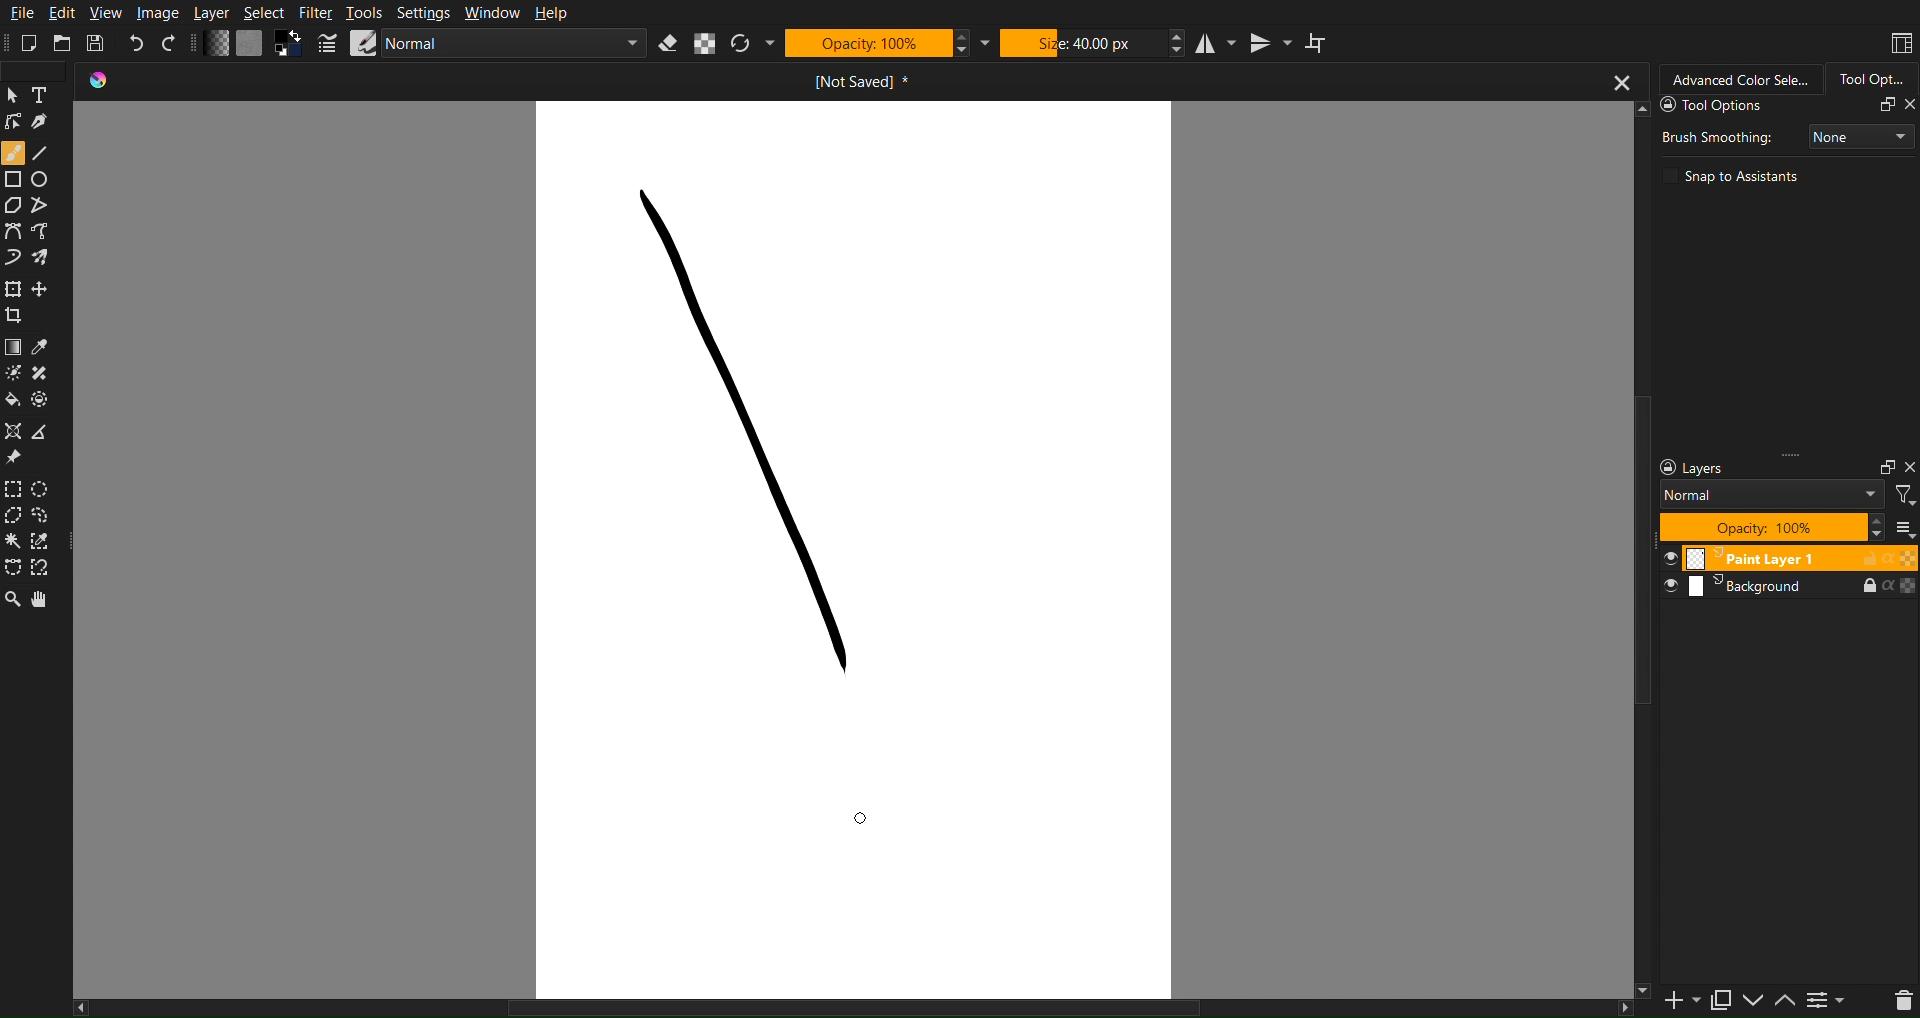 This screenshot has height=1018, width=1920. Describe the element at coordinates (44, 288) in the screenshot. I see `Free Move` at that location.